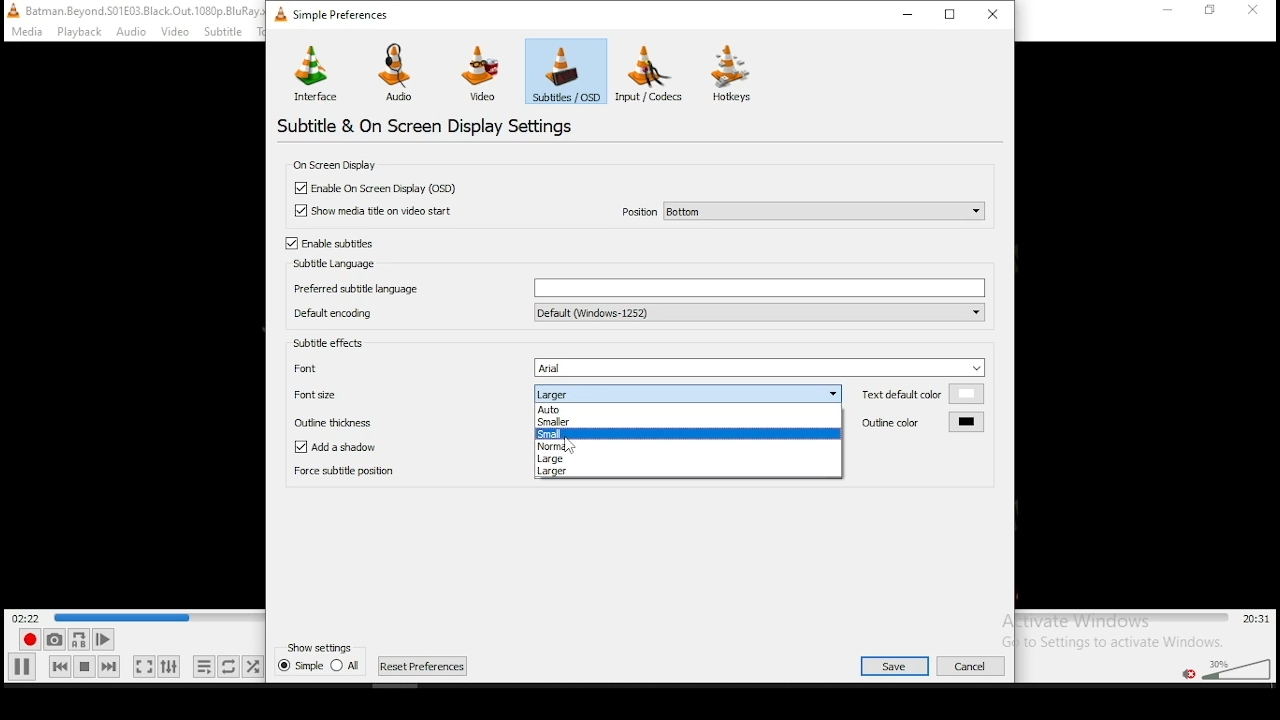  Describe the element at coordinates (429, 125) in the screenshot. I see `subtitle and on screen display settings` at that location.